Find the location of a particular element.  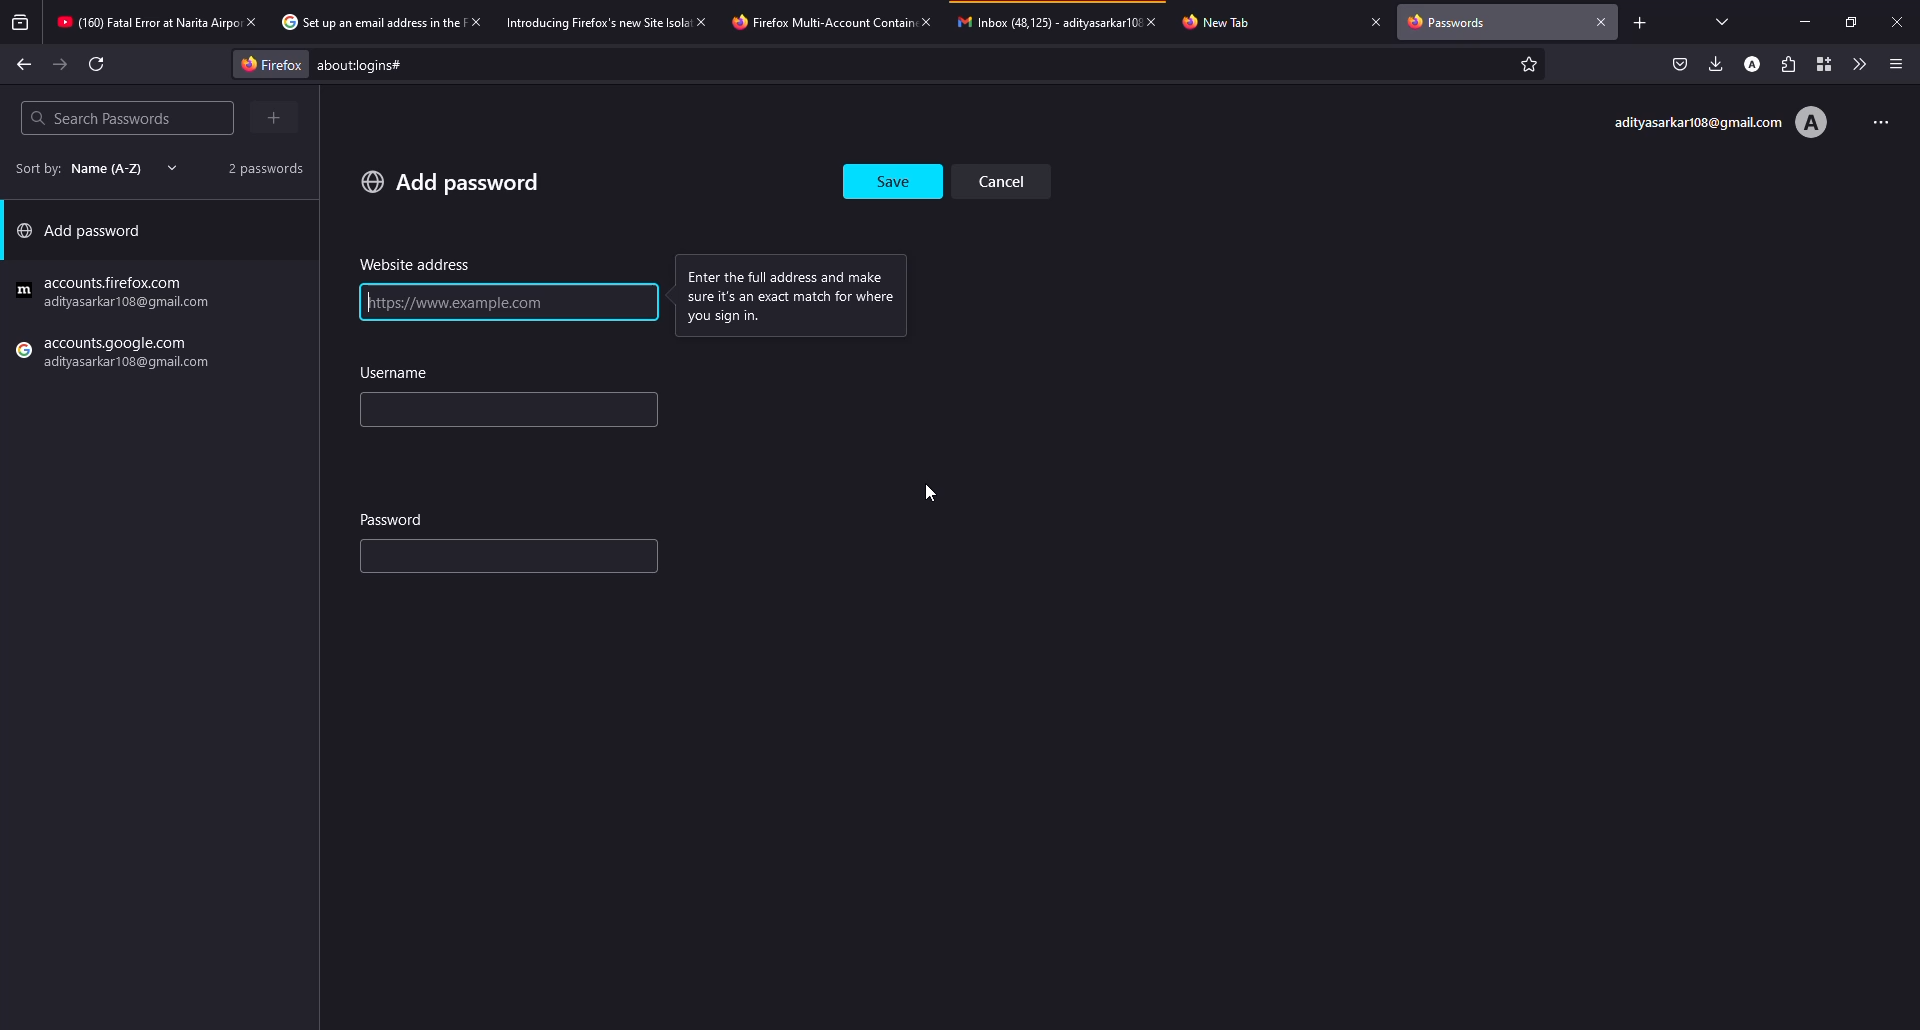

google is located at coordinates (117, 293).